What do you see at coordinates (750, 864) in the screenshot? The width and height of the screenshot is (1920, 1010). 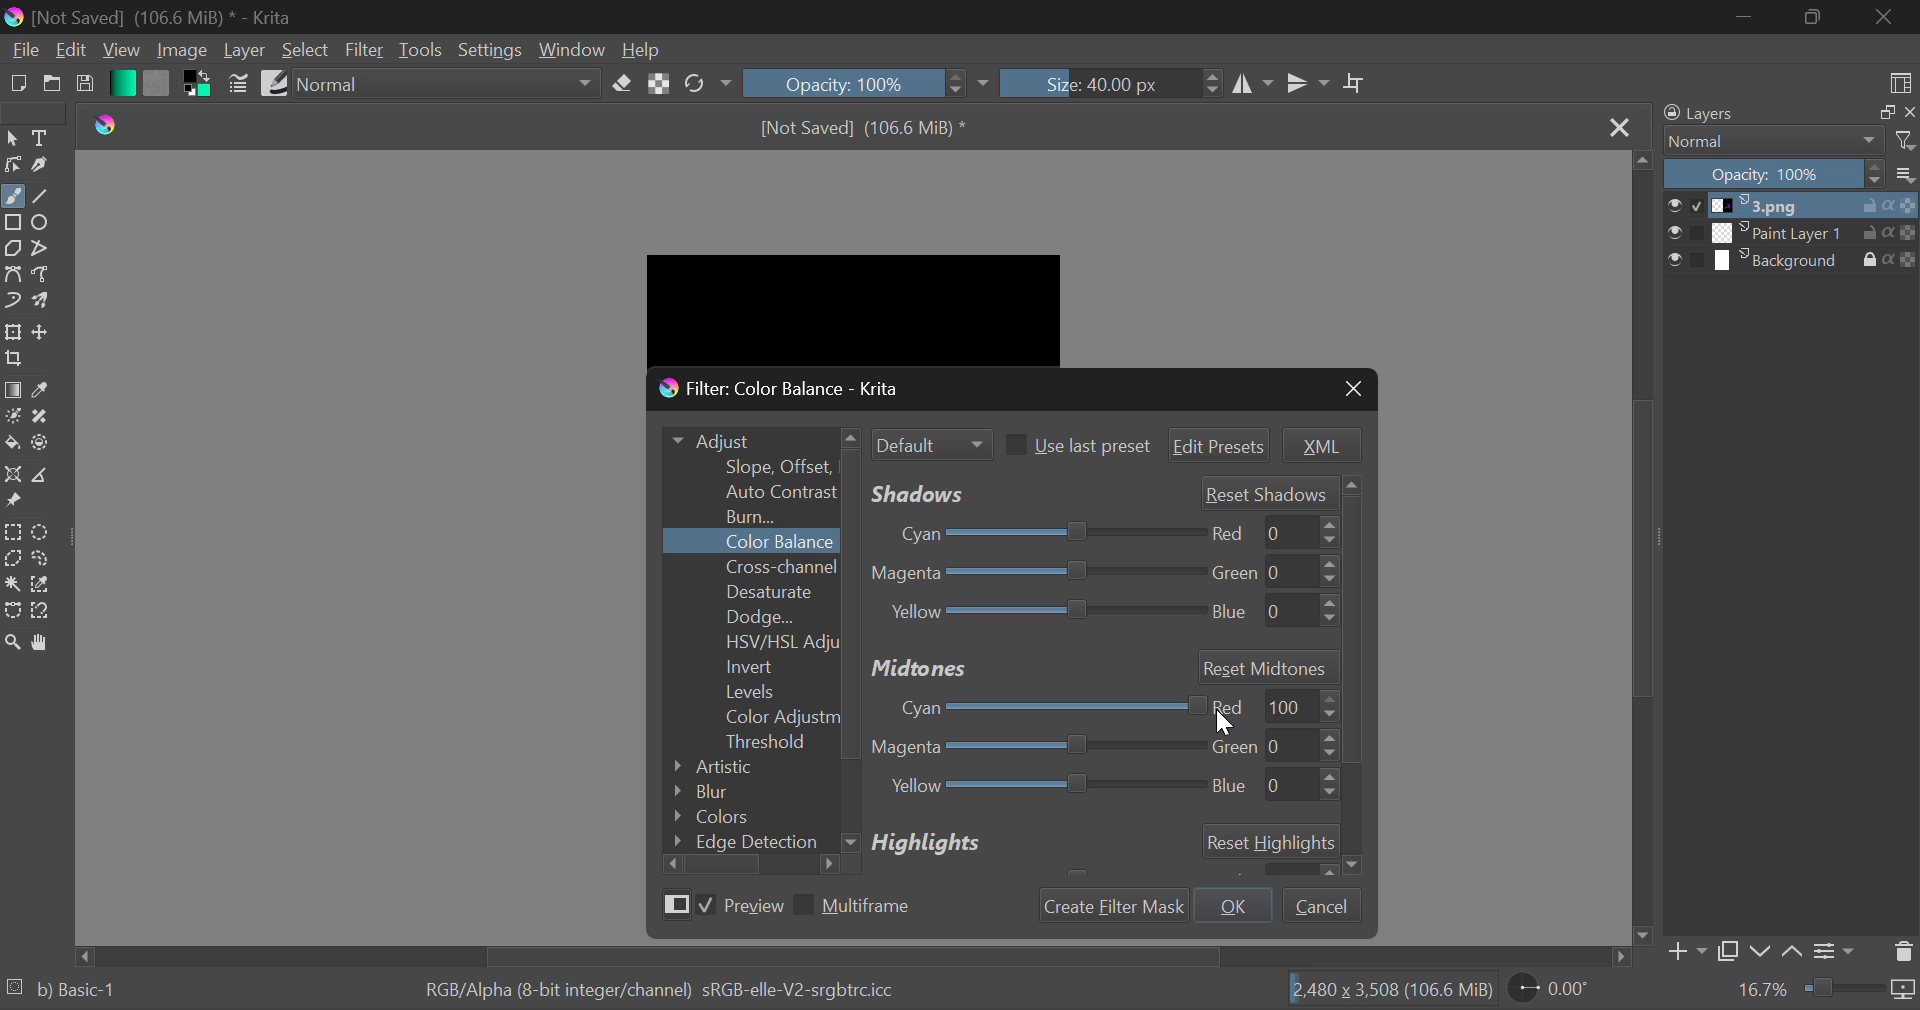 I see `Scroll Bar` at bounding box center [750, 864].